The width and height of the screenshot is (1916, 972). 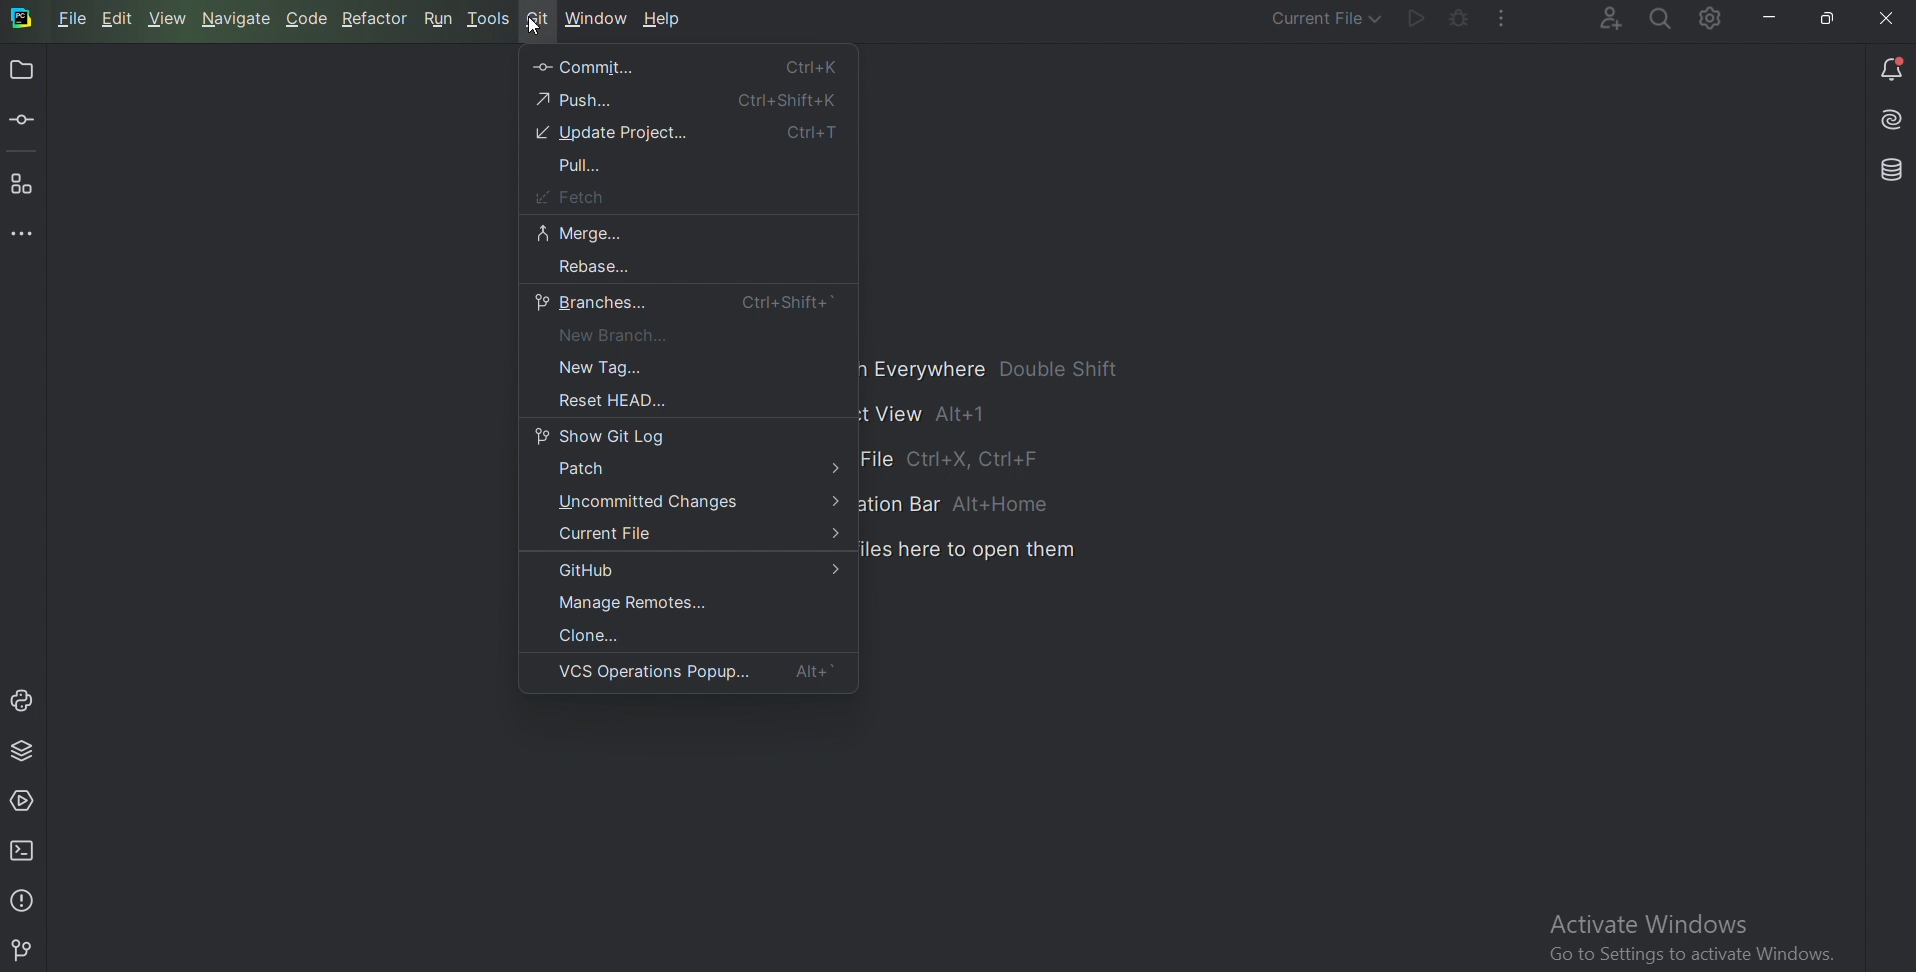 What do you see at coordinates (26, 700) in the screenshot?
I see `Python console` at bounding box center [26, 700].